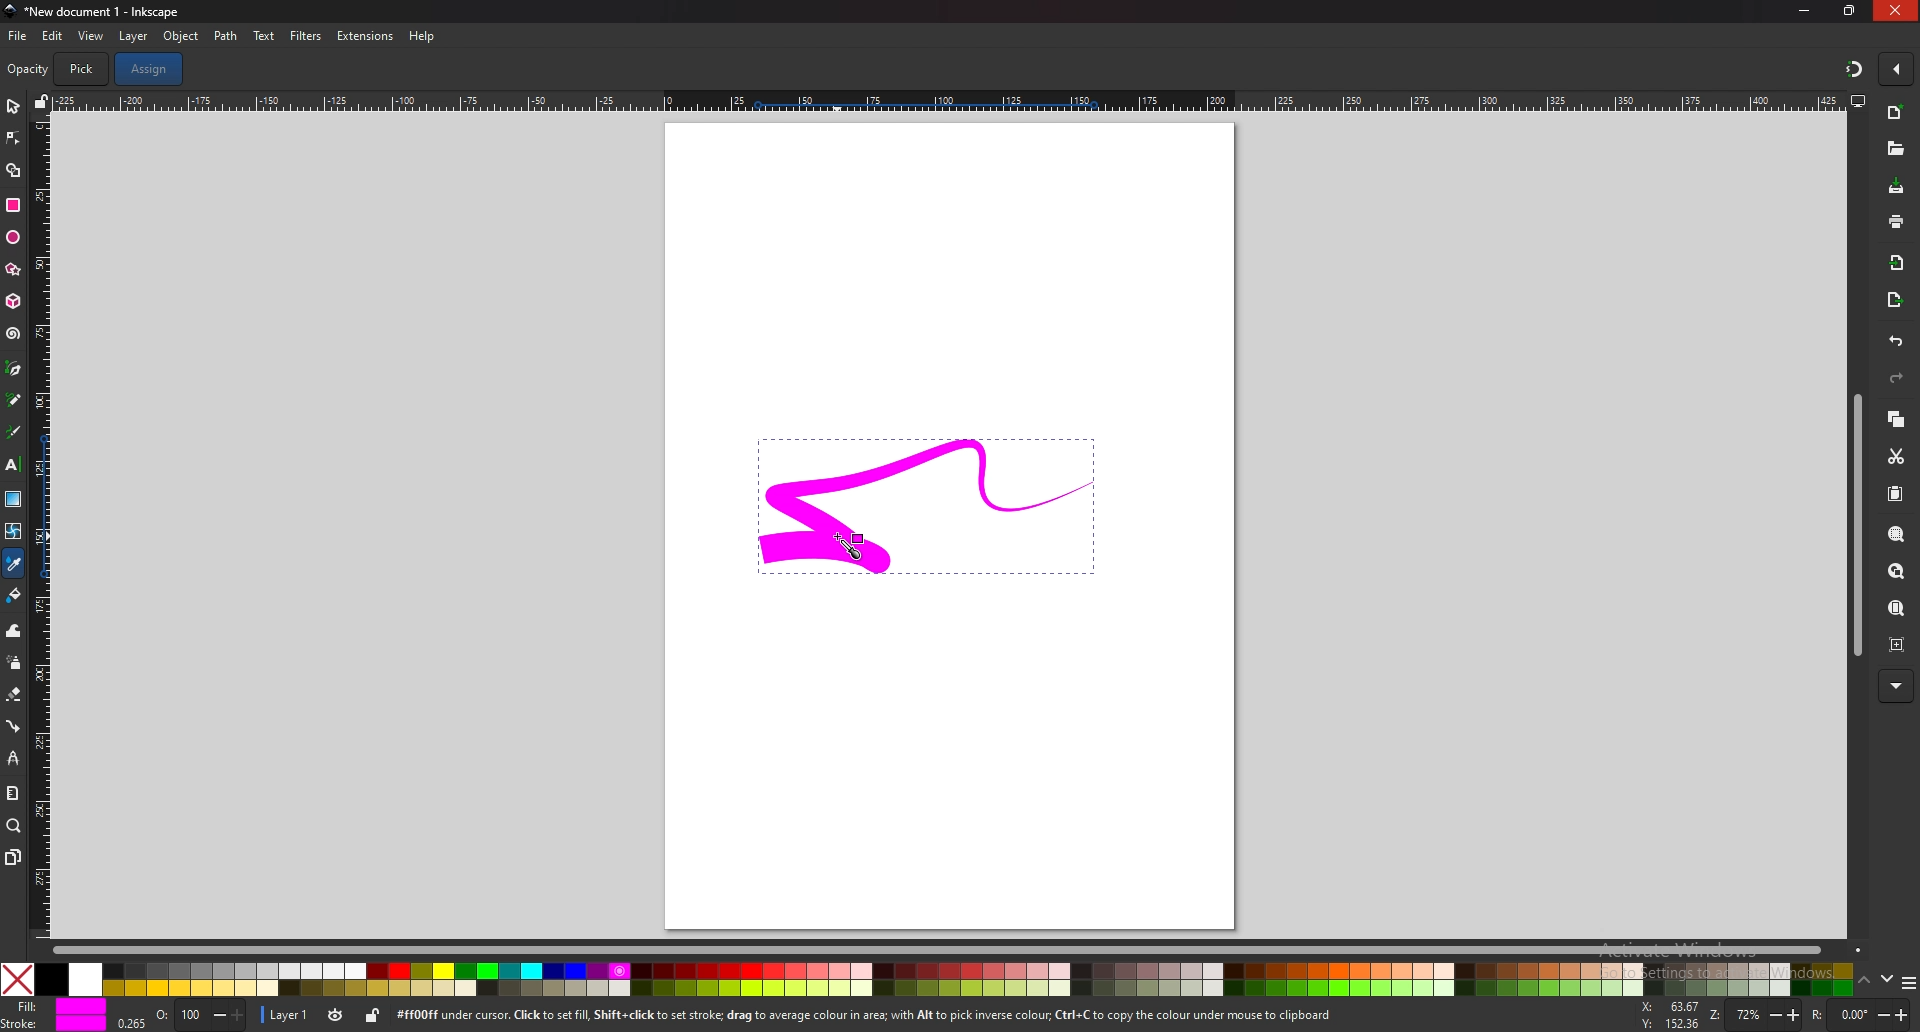 The width and height of the screenshot is (1920, 1032). Describe the element at coordinates (91, 36) in the screenshot. I see `view` at that location.